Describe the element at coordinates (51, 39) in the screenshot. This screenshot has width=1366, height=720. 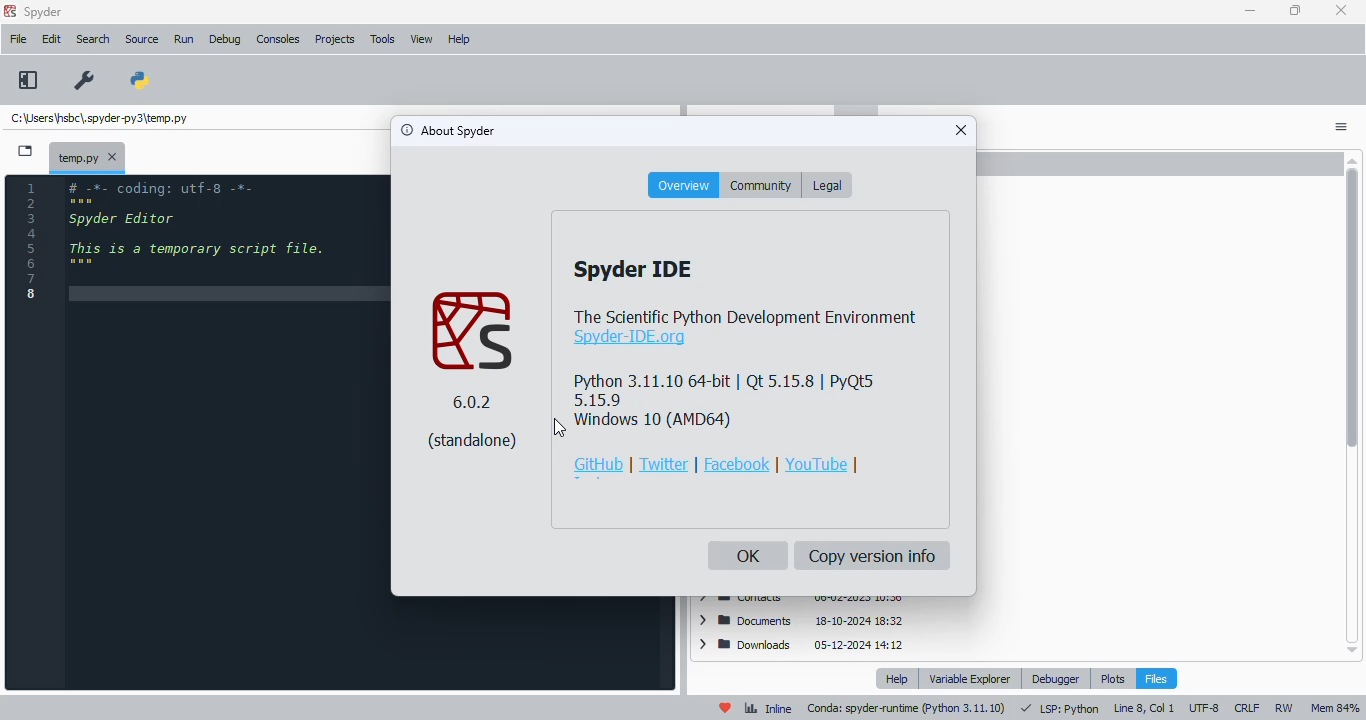
I see `edit` at that location.